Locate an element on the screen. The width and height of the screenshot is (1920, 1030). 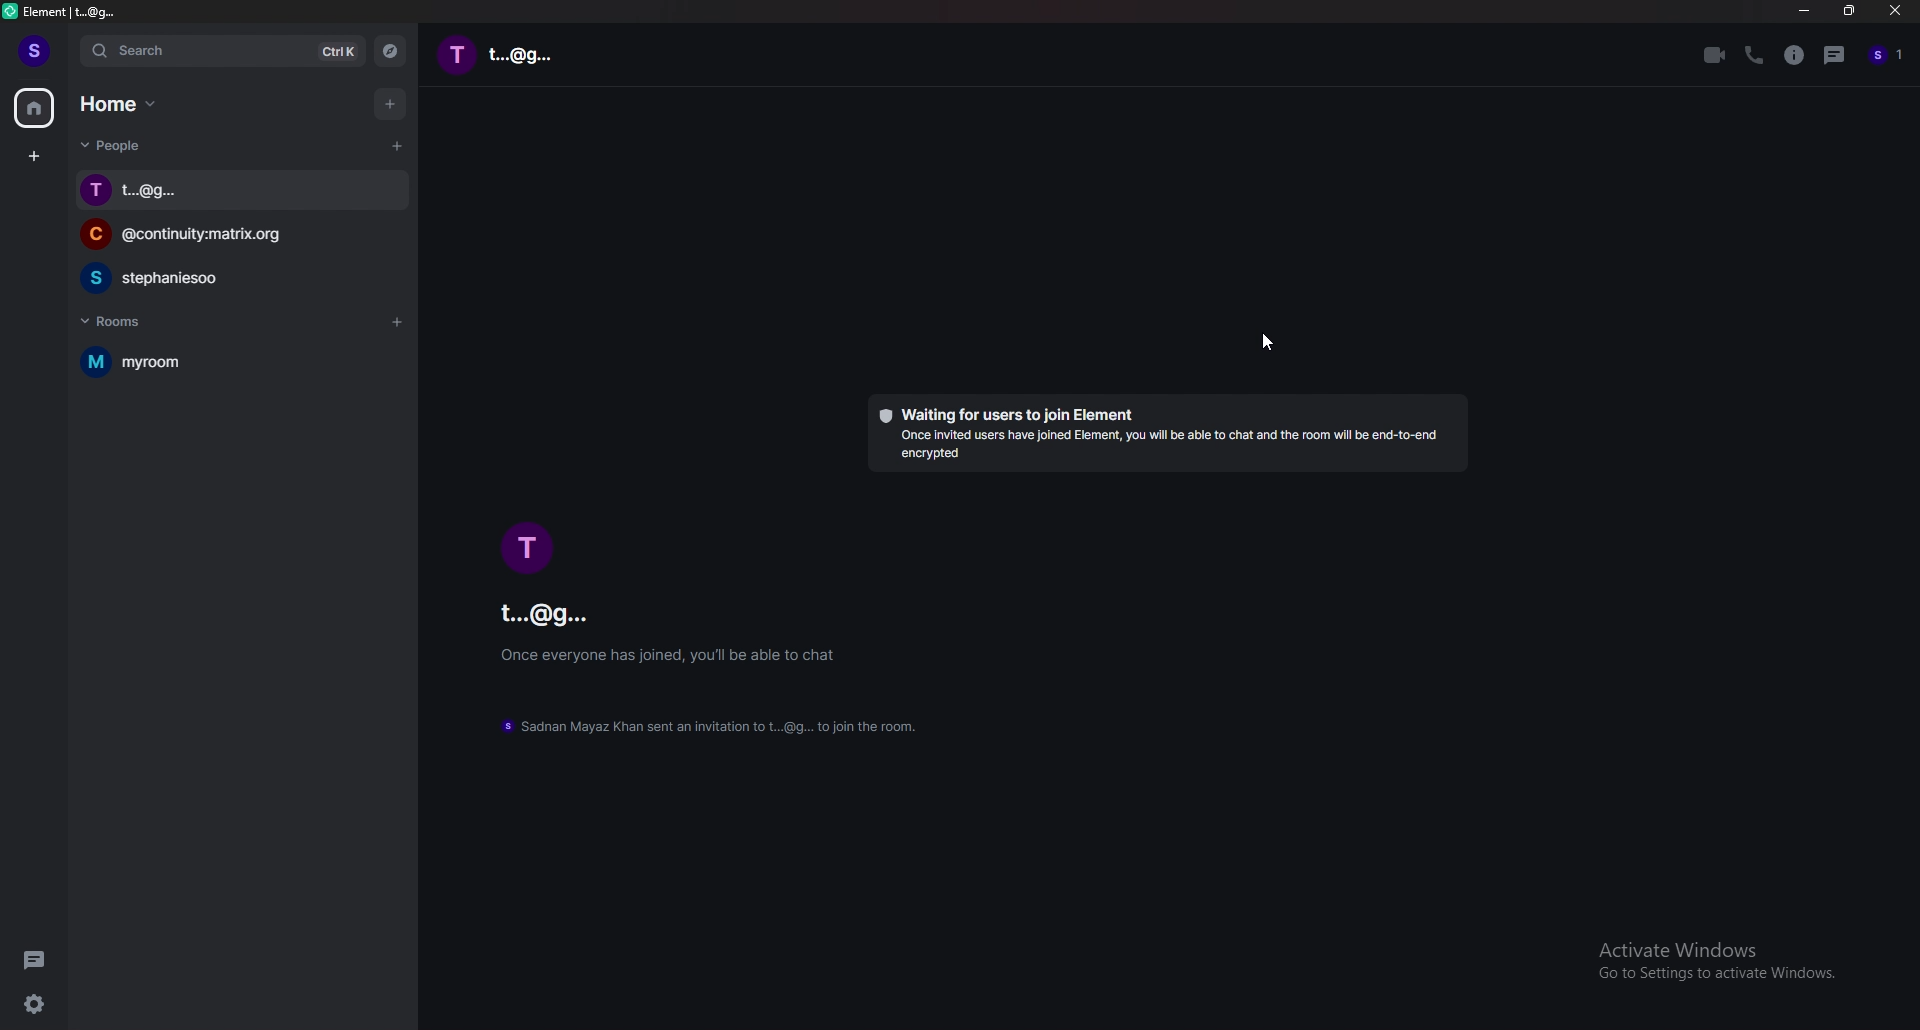
resize is located at coordinates (1852, 11).